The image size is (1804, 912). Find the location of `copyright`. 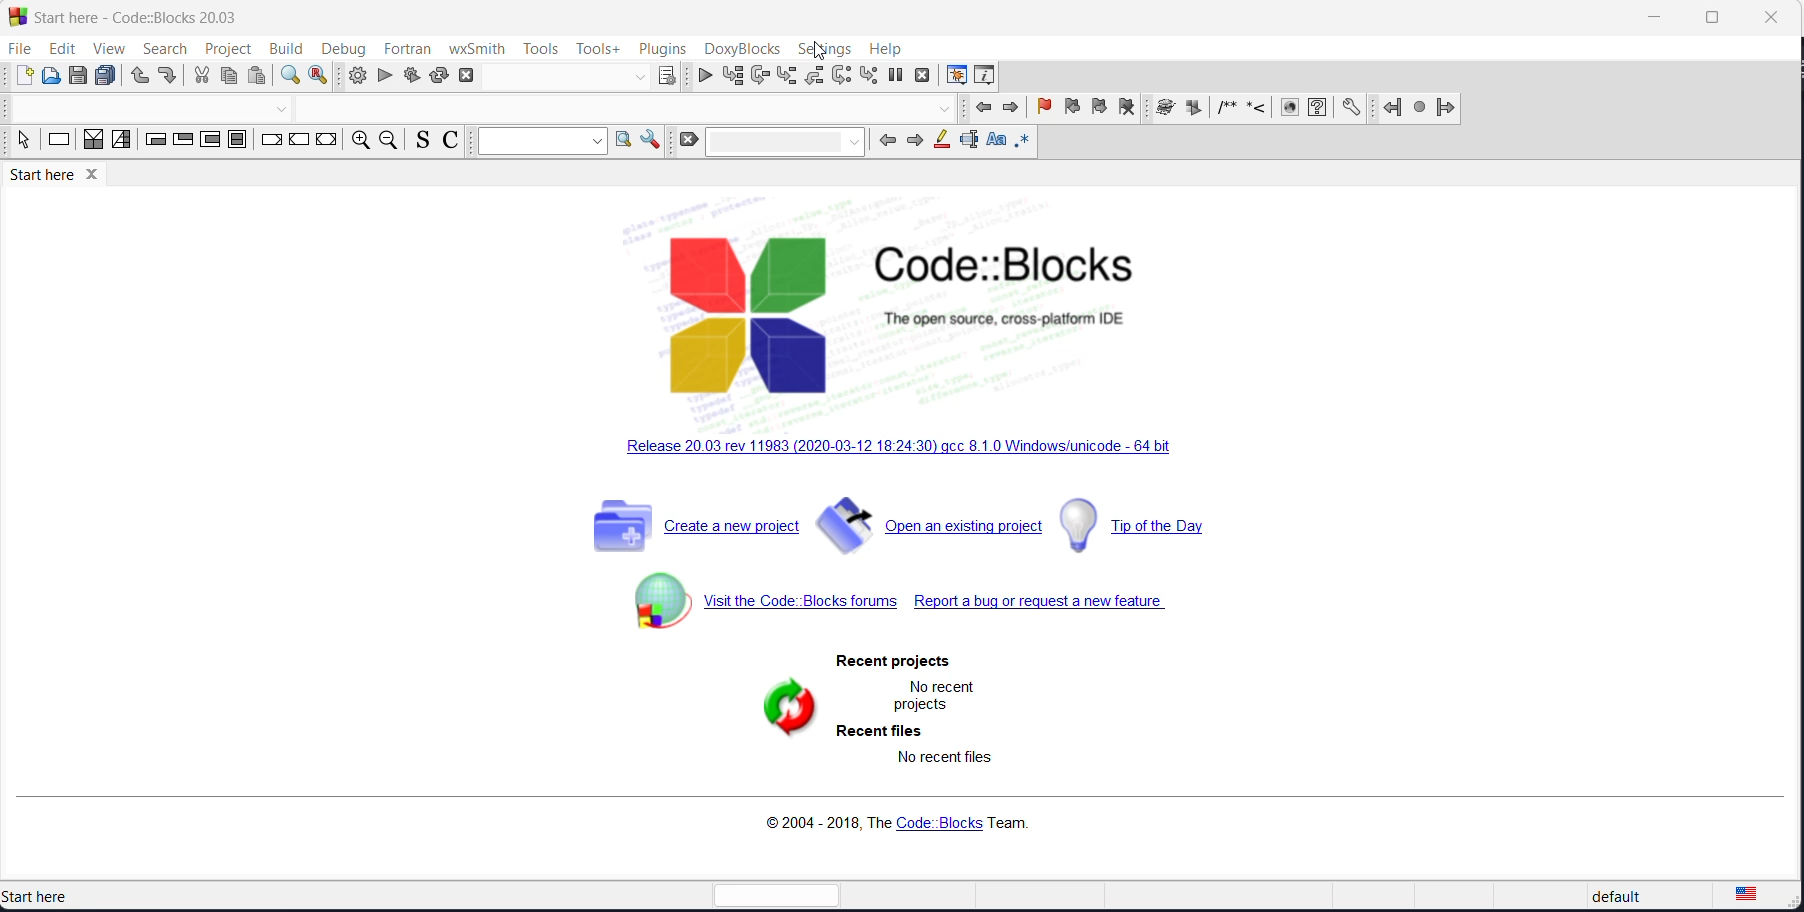

copyright is located at coordinates (895, 824).